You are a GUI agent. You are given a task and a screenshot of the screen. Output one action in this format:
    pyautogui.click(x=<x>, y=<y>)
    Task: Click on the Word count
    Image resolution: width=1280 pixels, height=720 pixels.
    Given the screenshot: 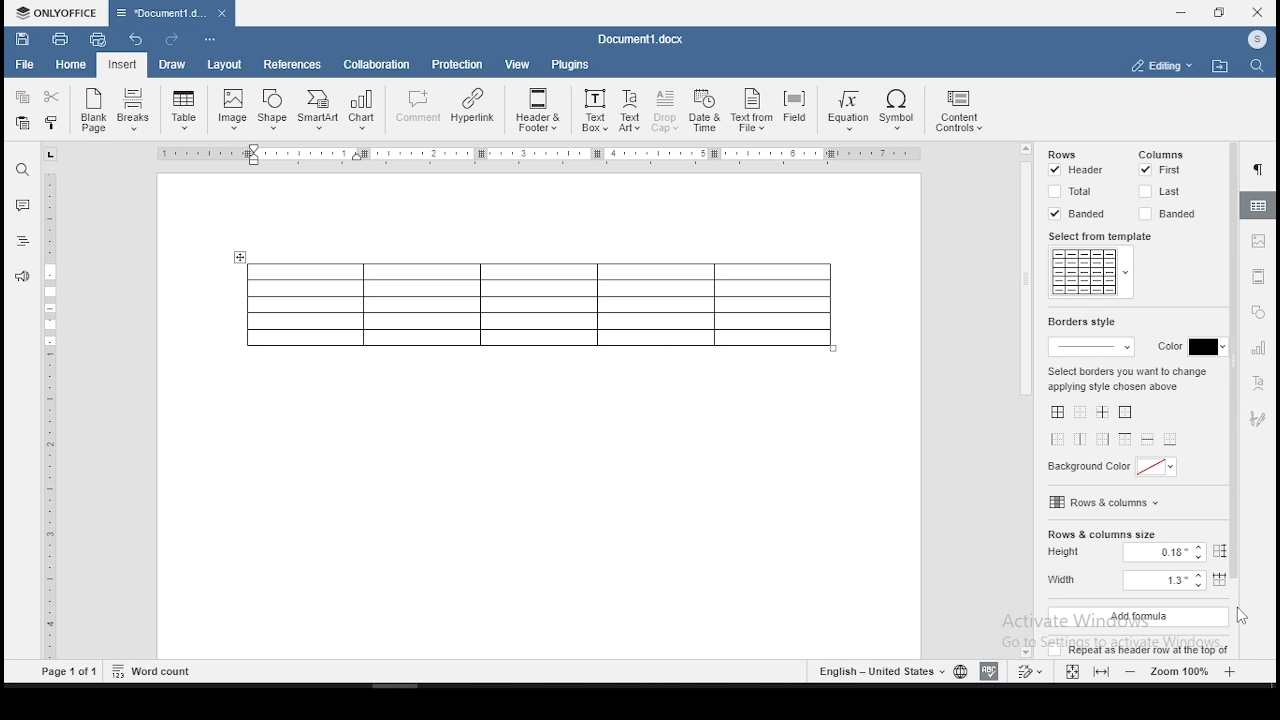 What is the action you would take?
    pyautogui.click(x=152, y=671)
    